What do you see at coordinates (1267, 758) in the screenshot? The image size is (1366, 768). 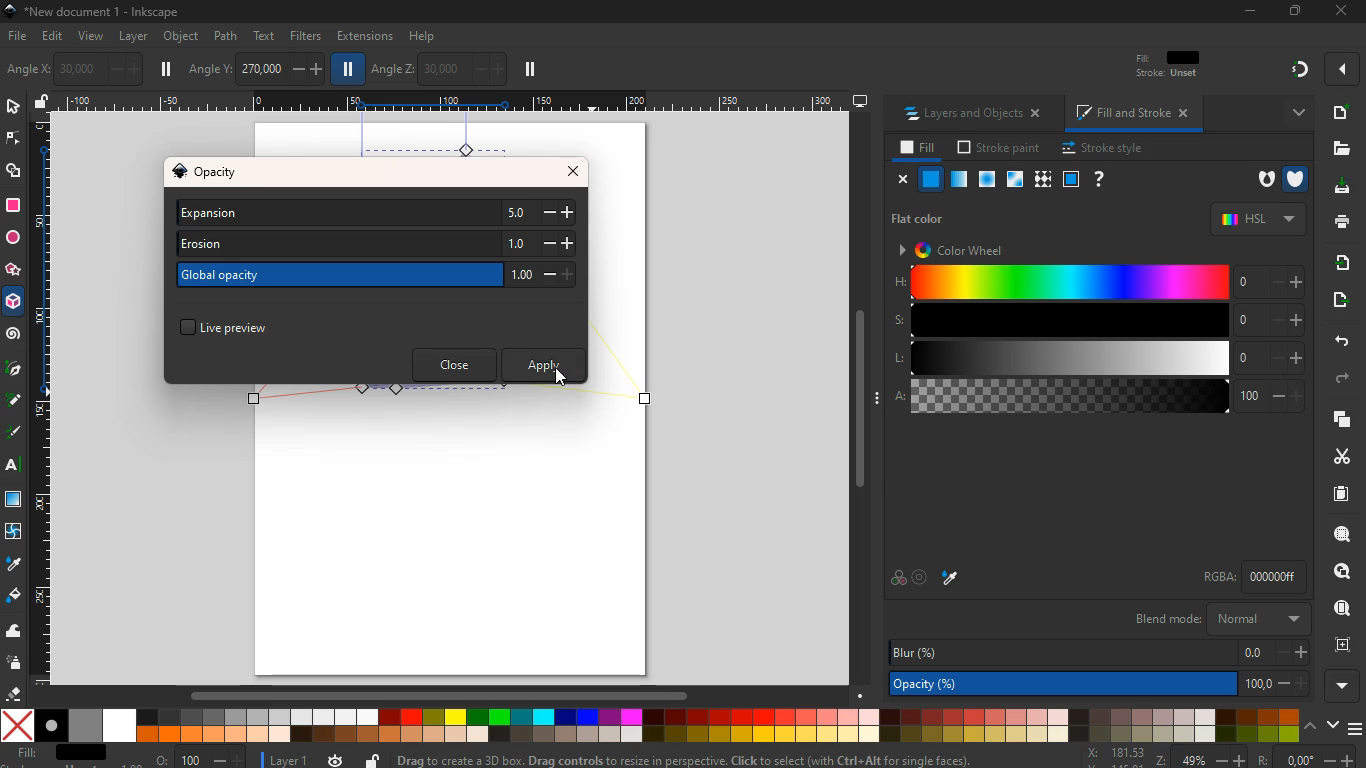 I see `` at bounding box center [1267, 758].